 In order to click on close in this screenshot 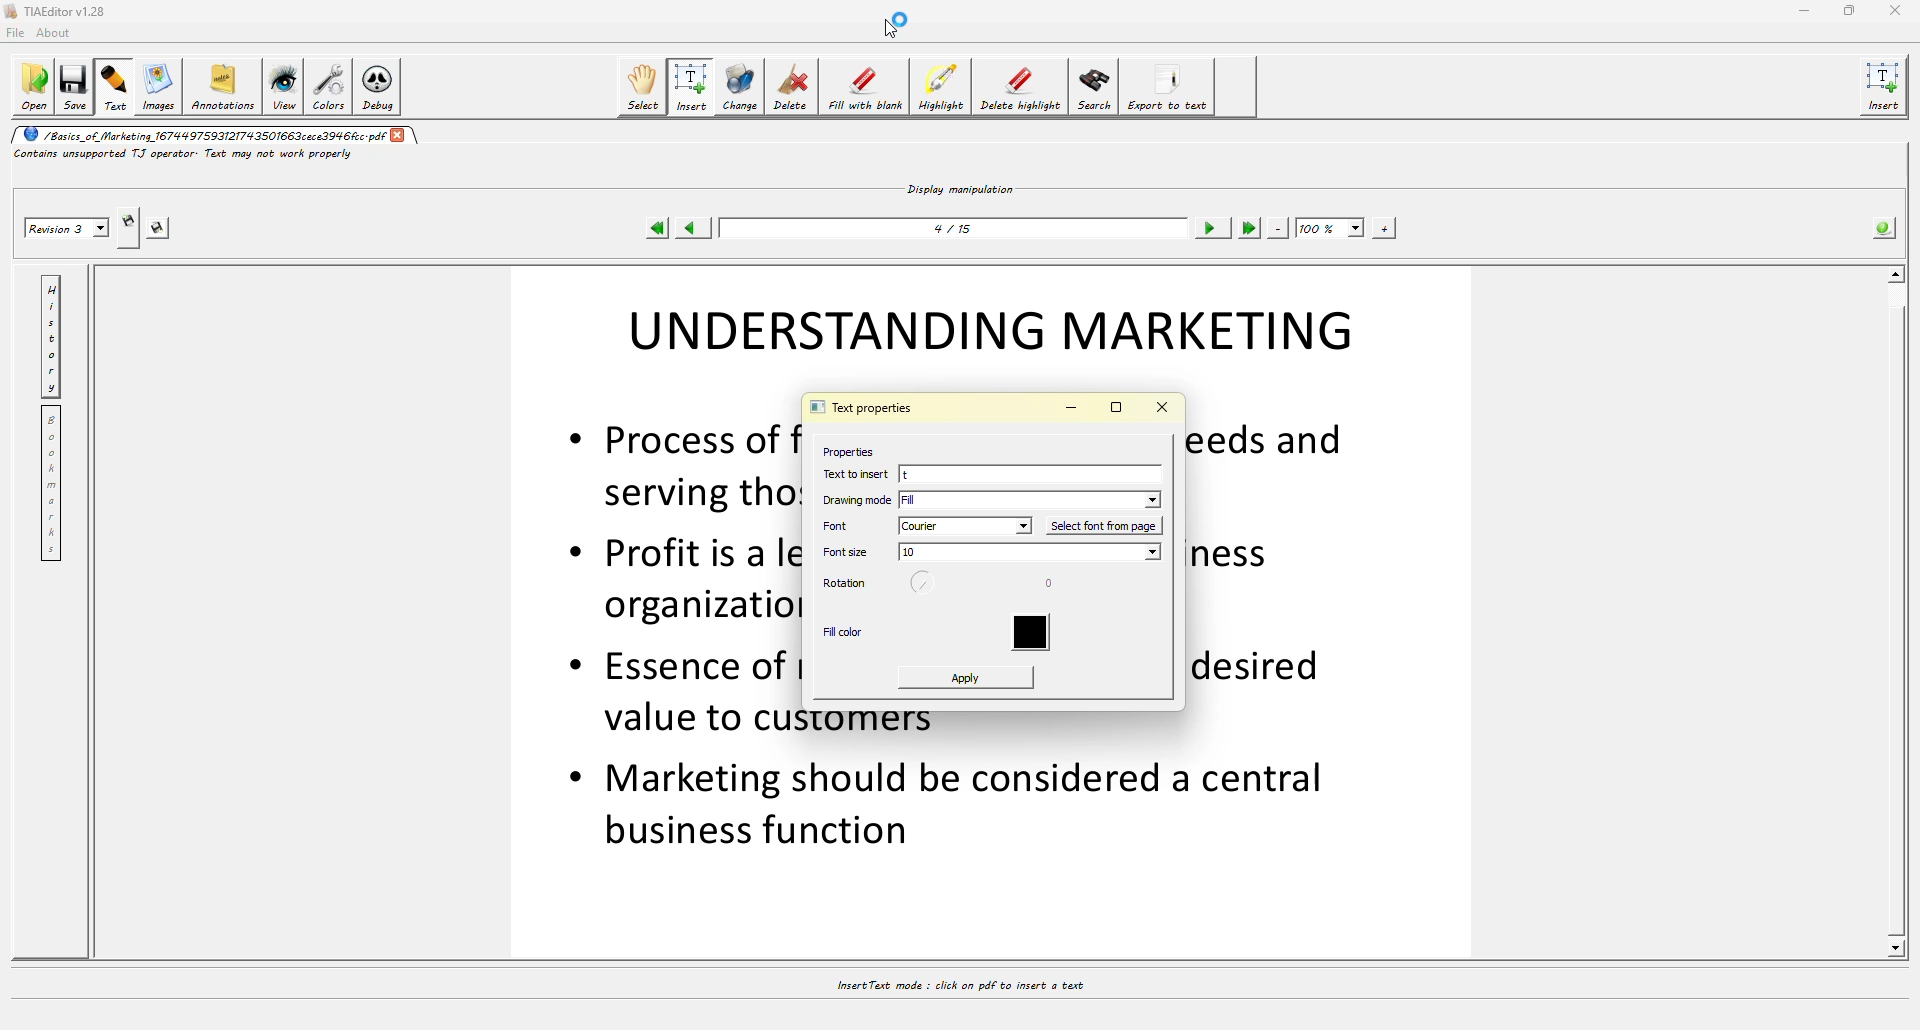, I will do `click(1164, 407)`.